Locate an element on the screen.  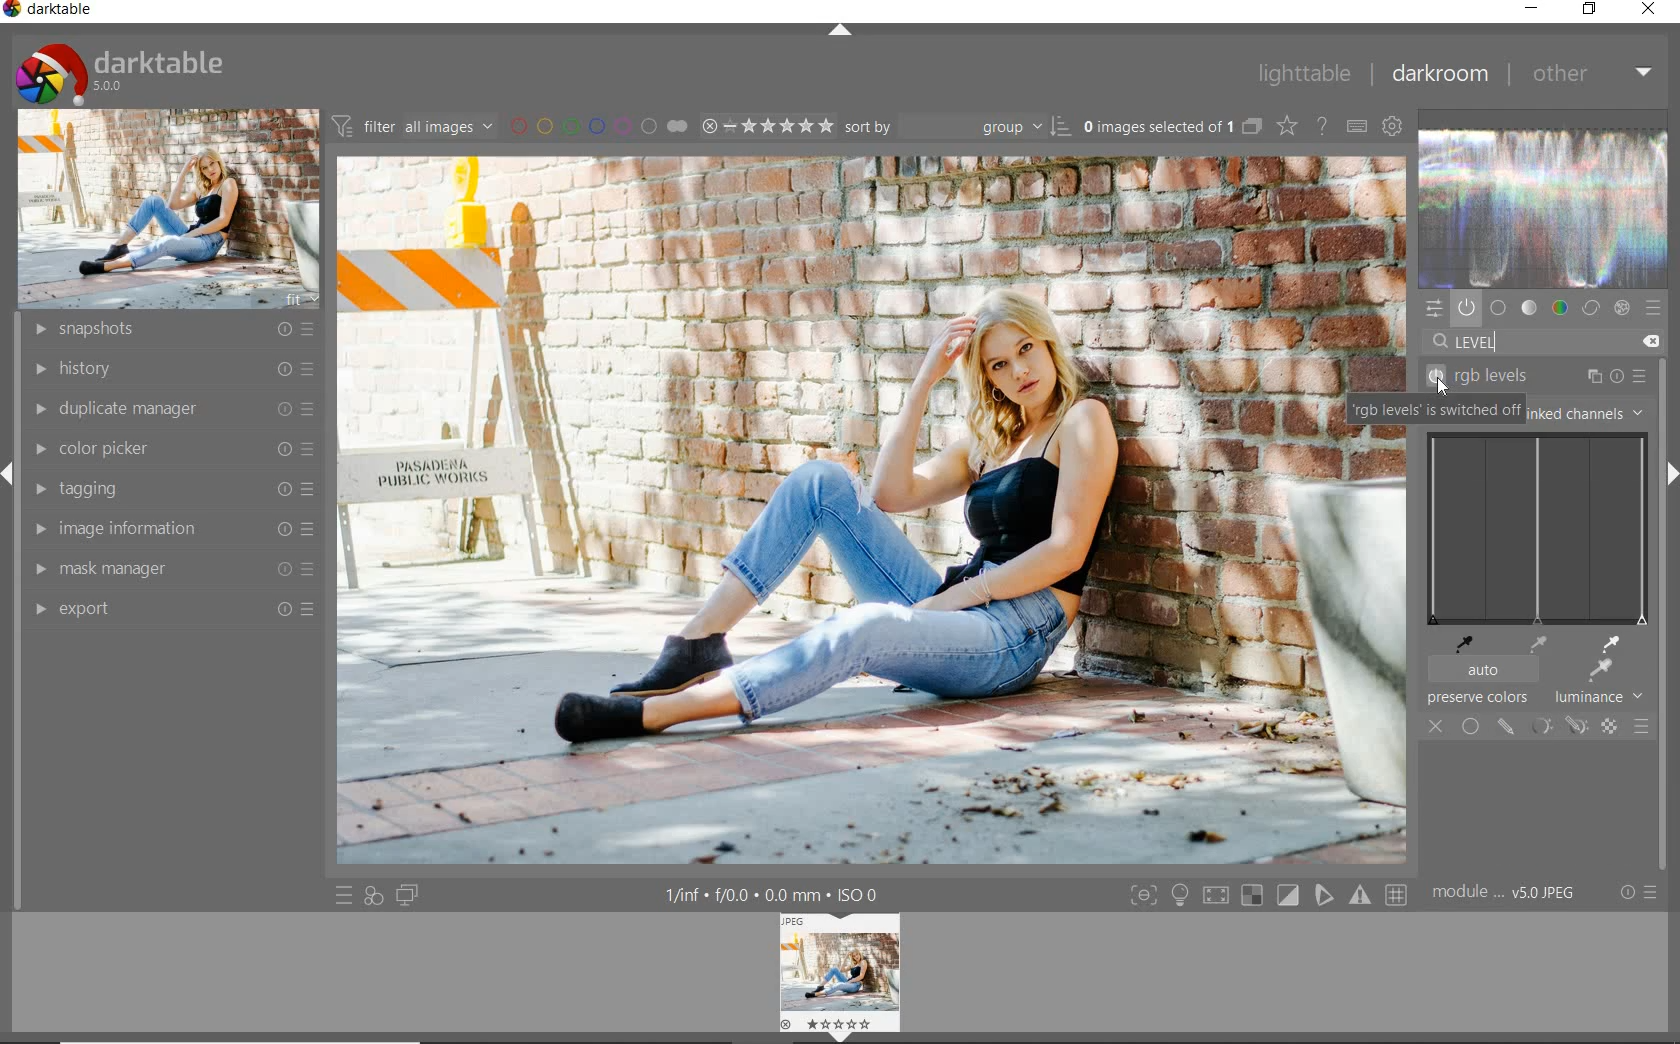
mask modules is located at coordinates (1555, 726).